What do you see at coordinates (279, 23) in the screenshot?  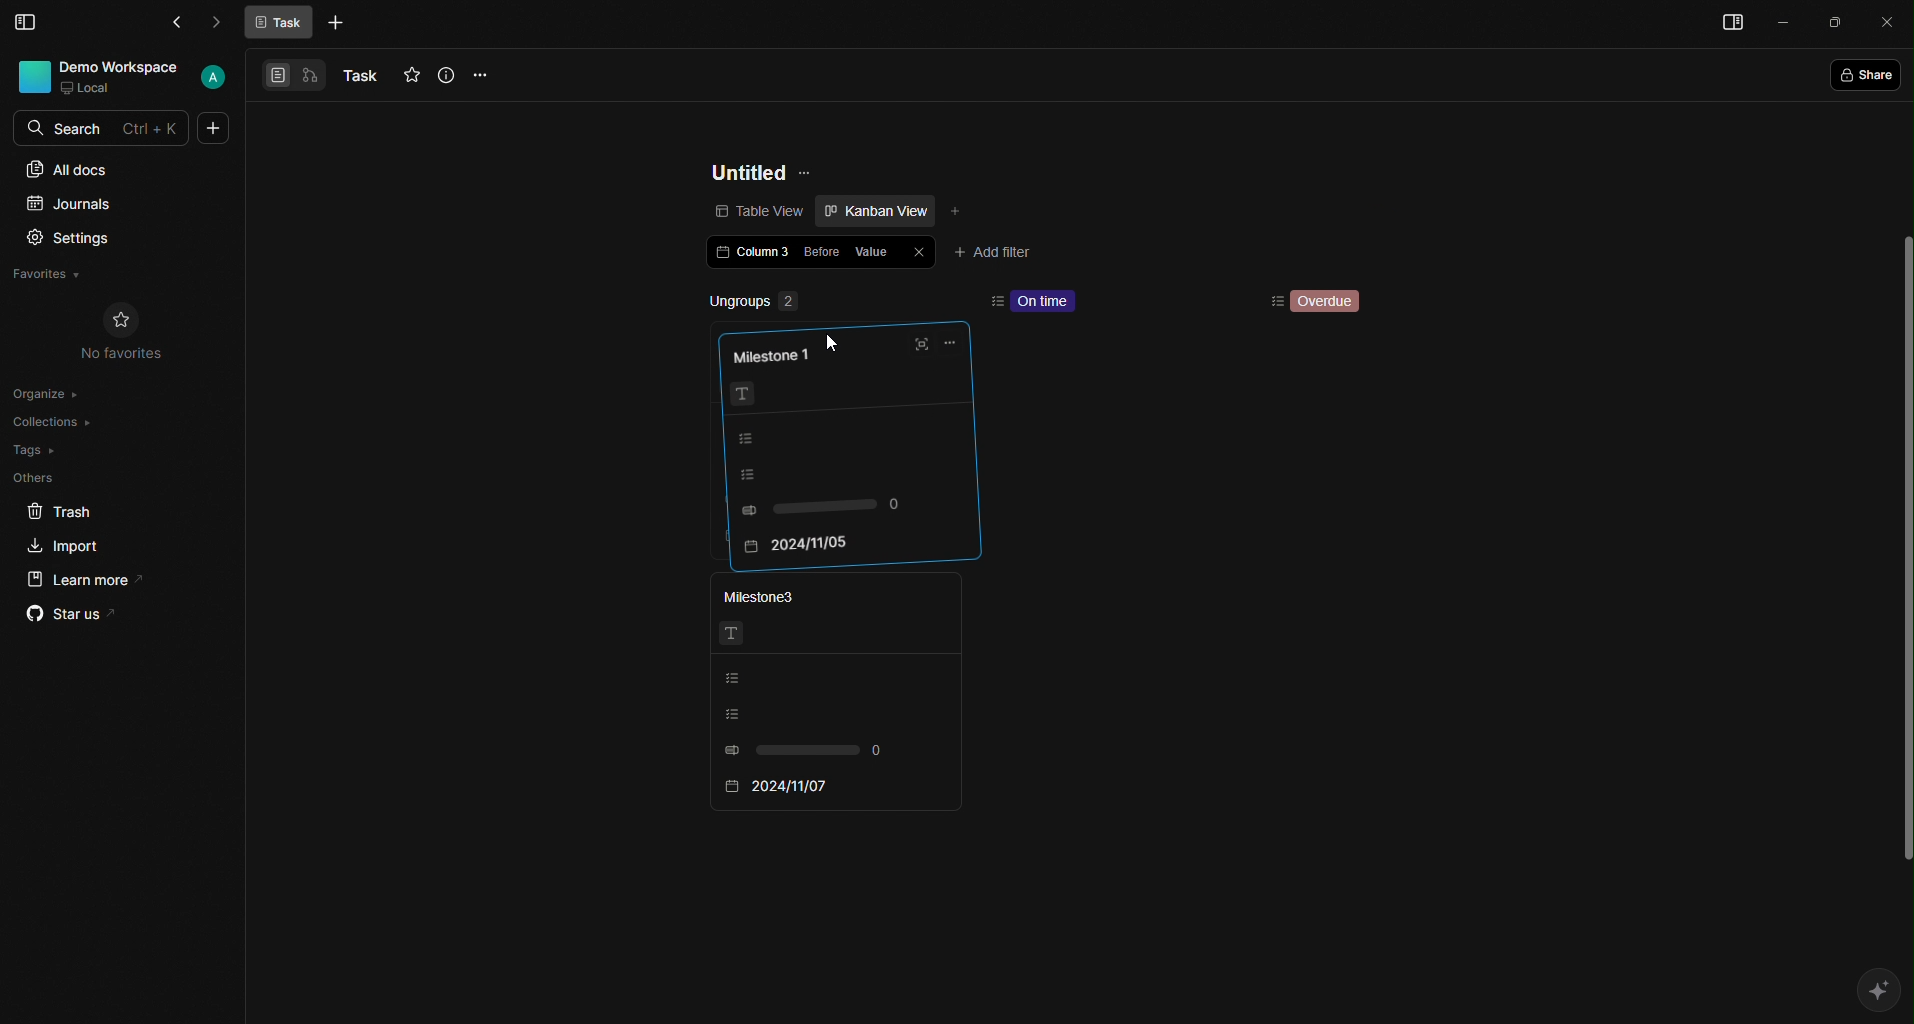 I see `Task` at bounding box center [279, 23].